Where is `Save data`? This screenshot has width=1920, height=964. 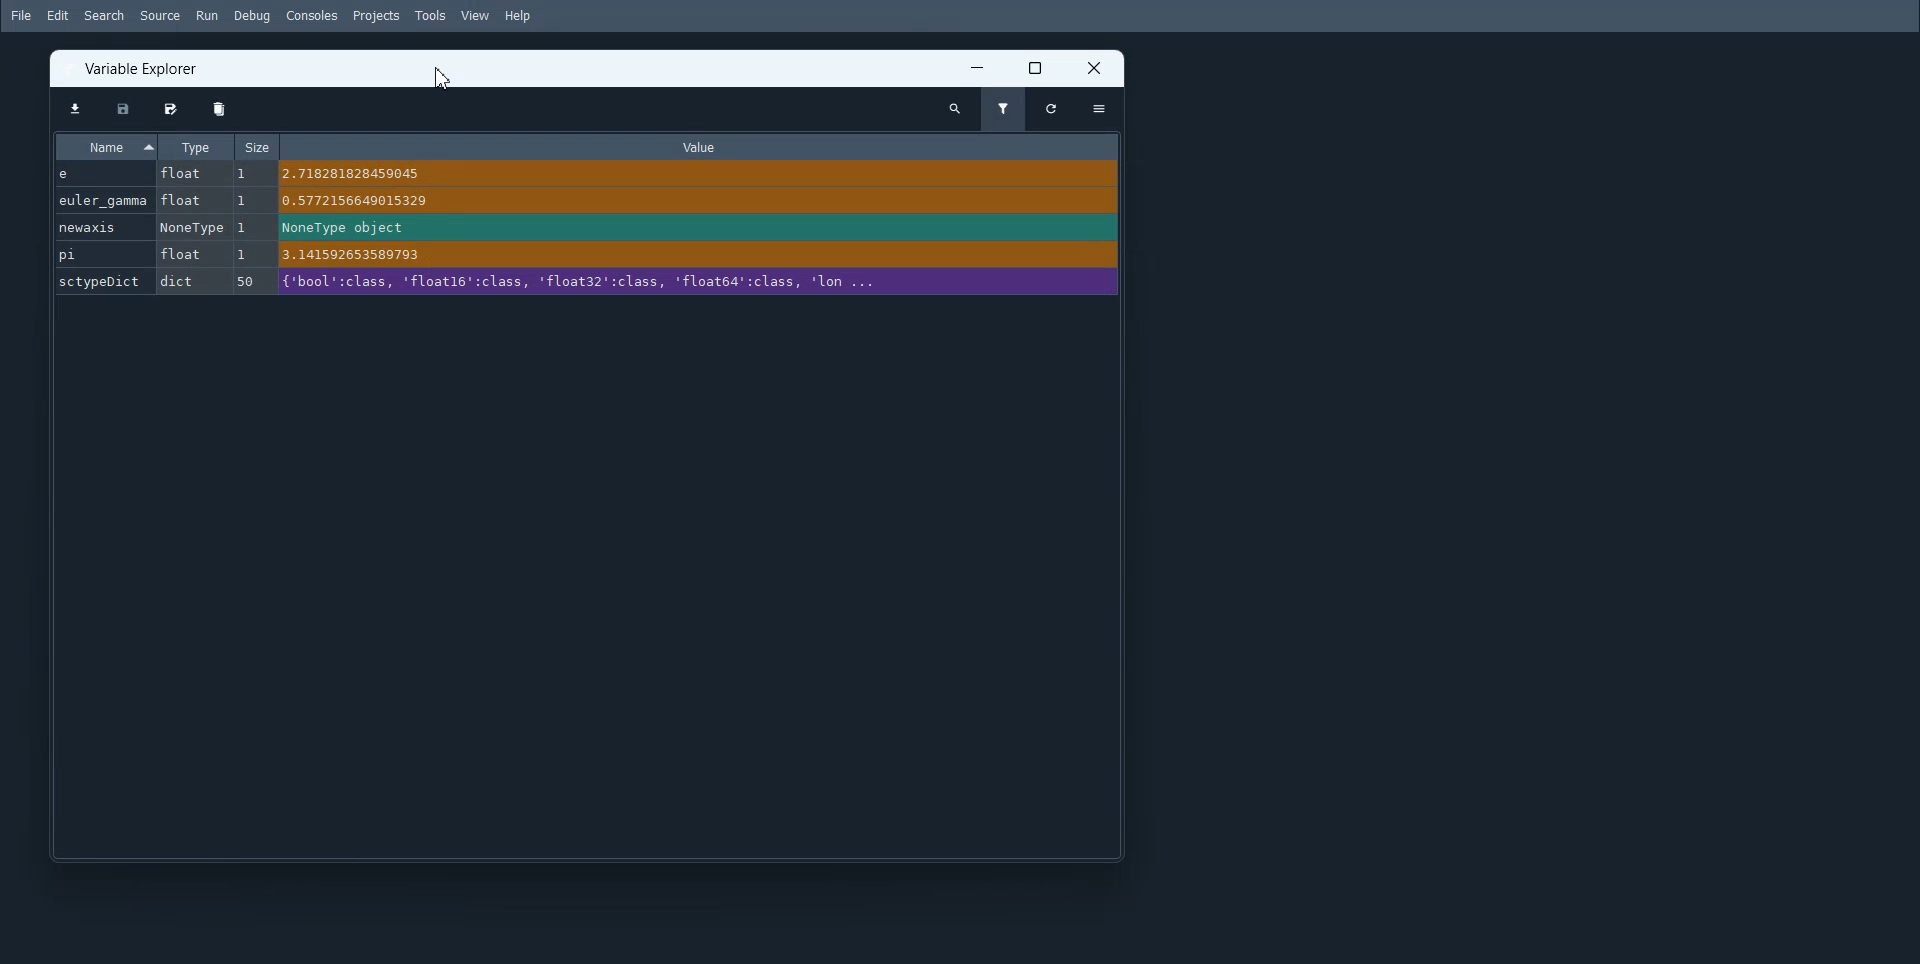
Save data is located at coordinates (121, 108).